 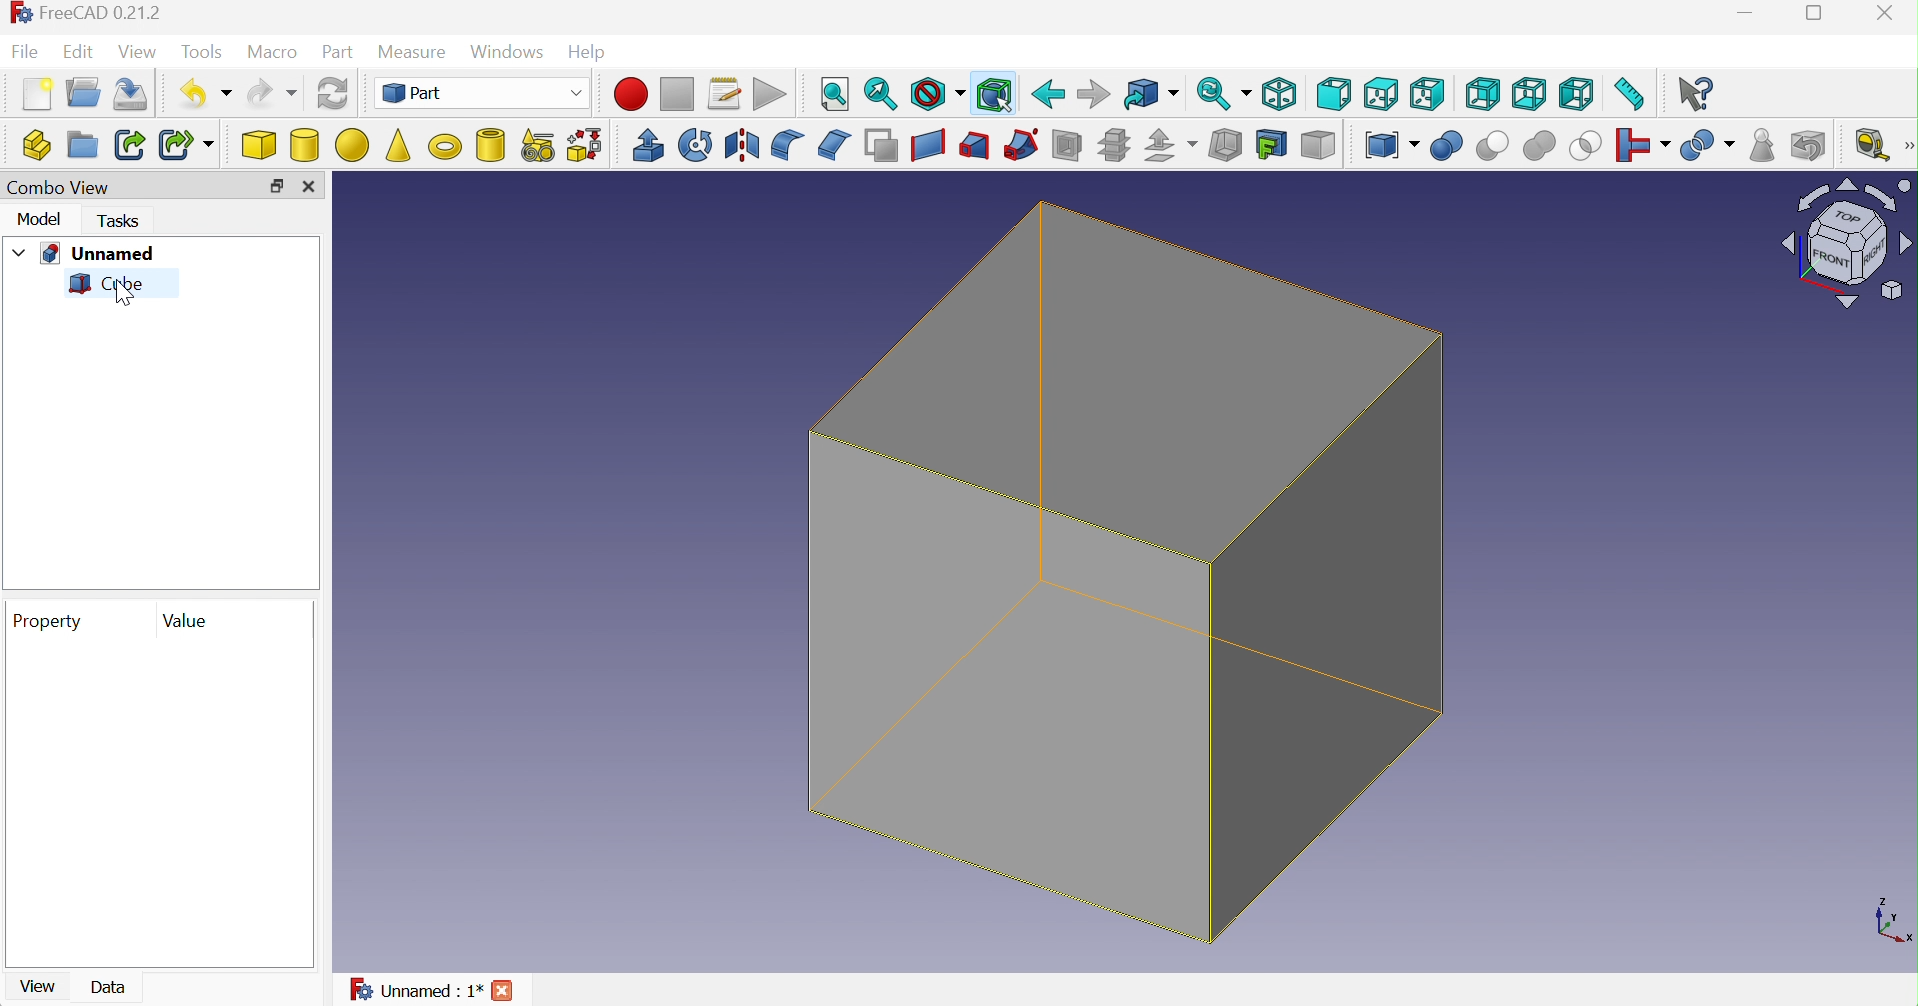 What do you see at coordinates (130, 146) in the screenshot?
I see `Make link` at bounding box center [130, 146].